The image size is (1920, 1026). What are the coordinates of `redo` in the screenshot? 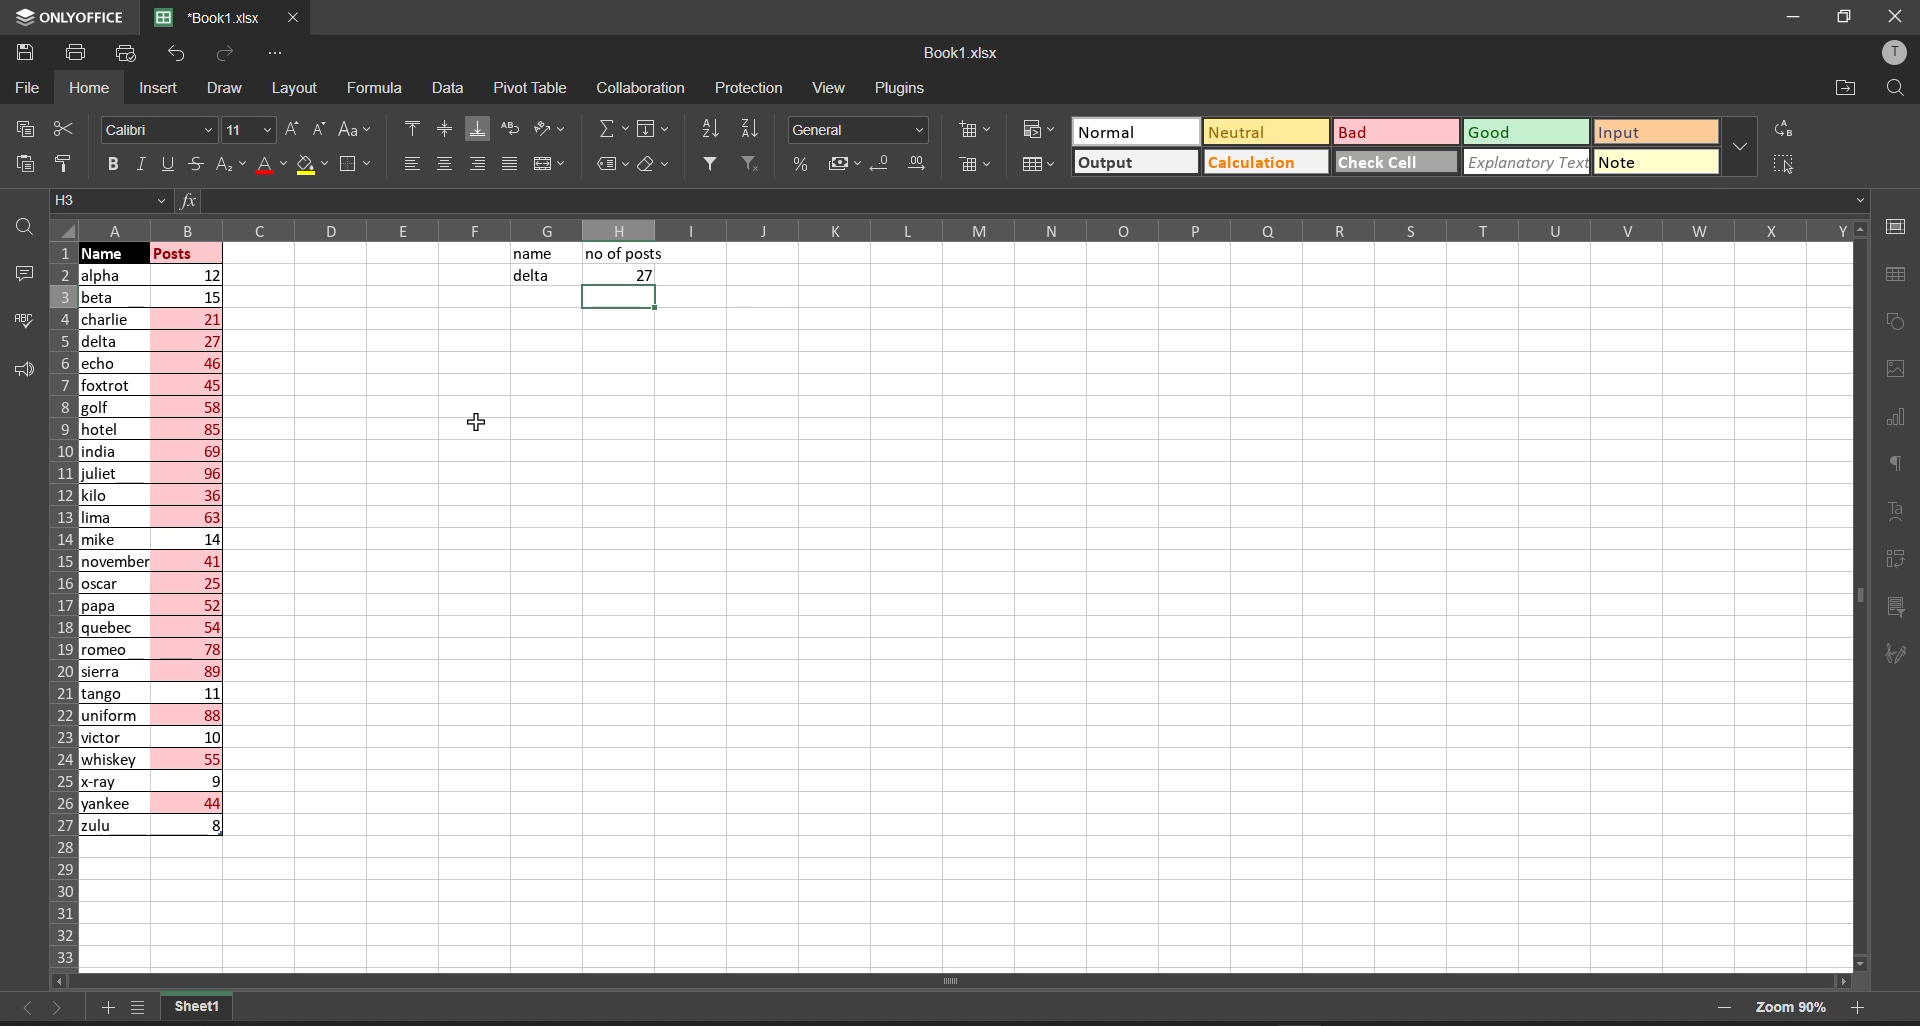 It's located at (224, 57).